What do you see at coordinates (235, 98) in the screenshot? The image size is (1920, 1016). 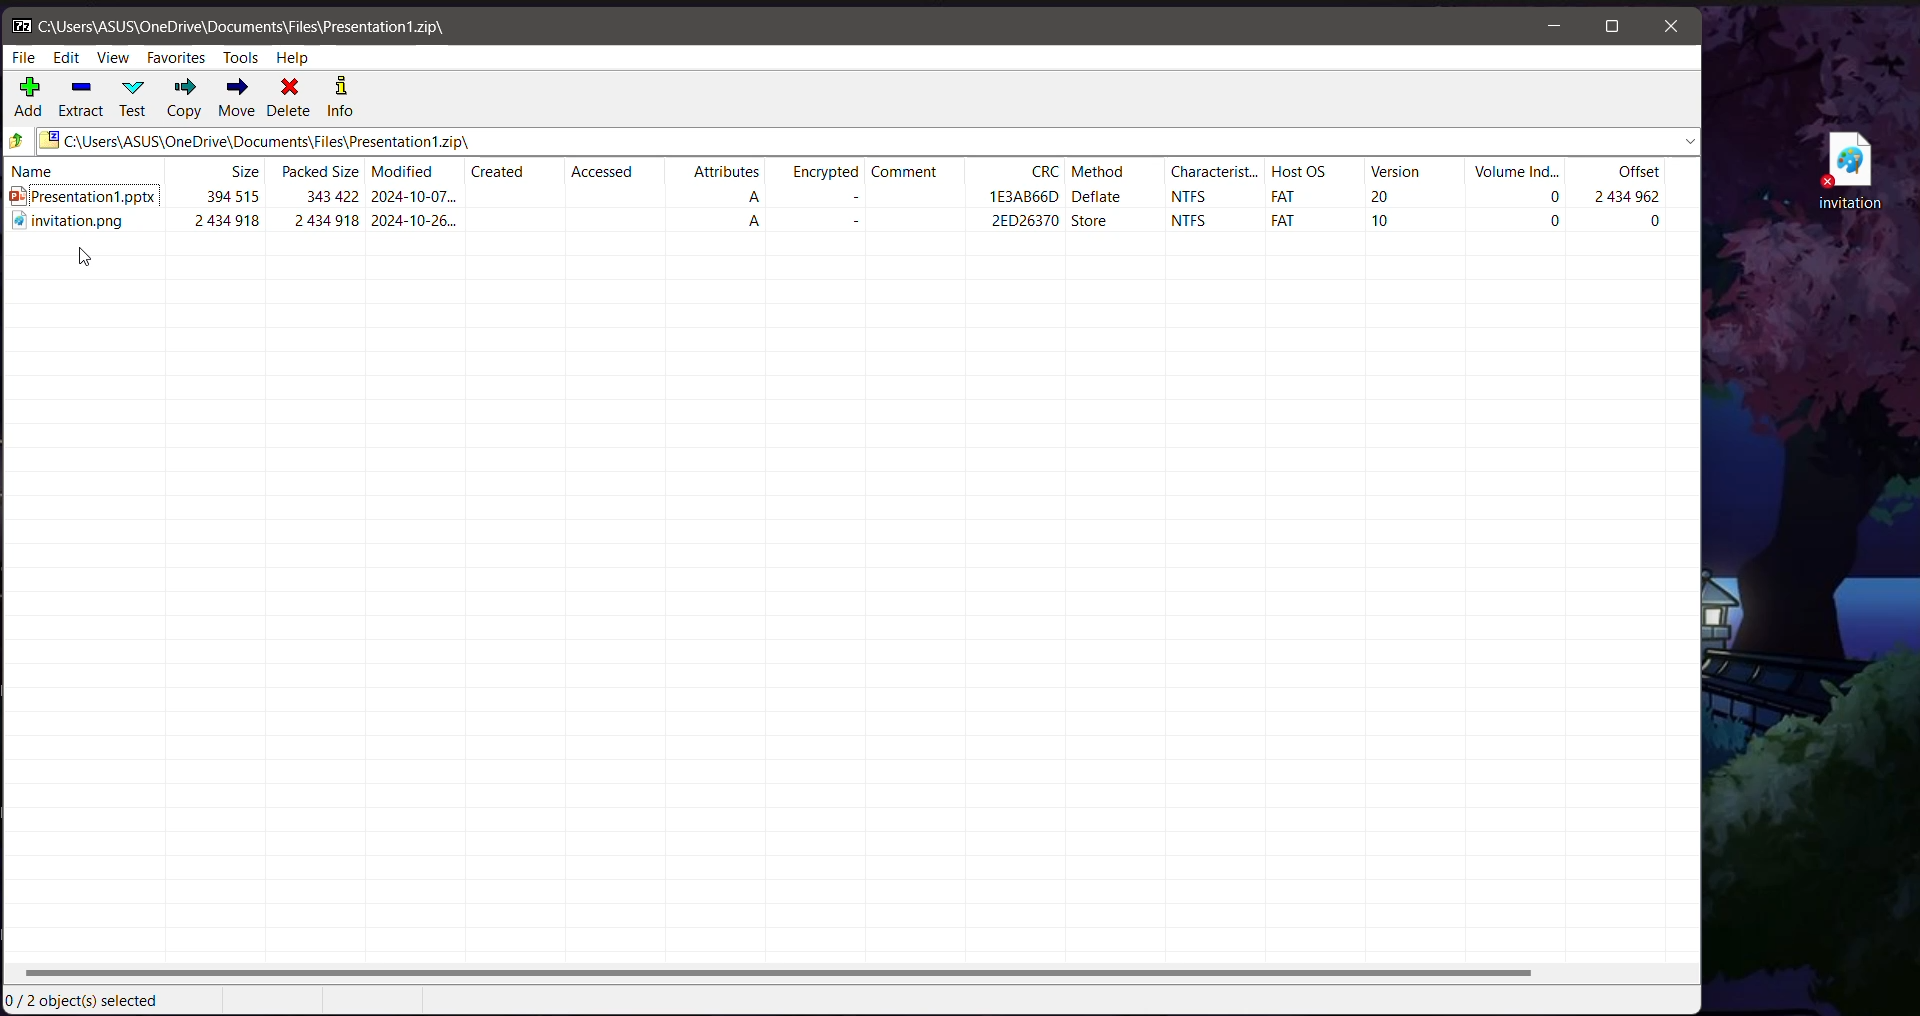 I see `Move` at bounding box center [235, 98].